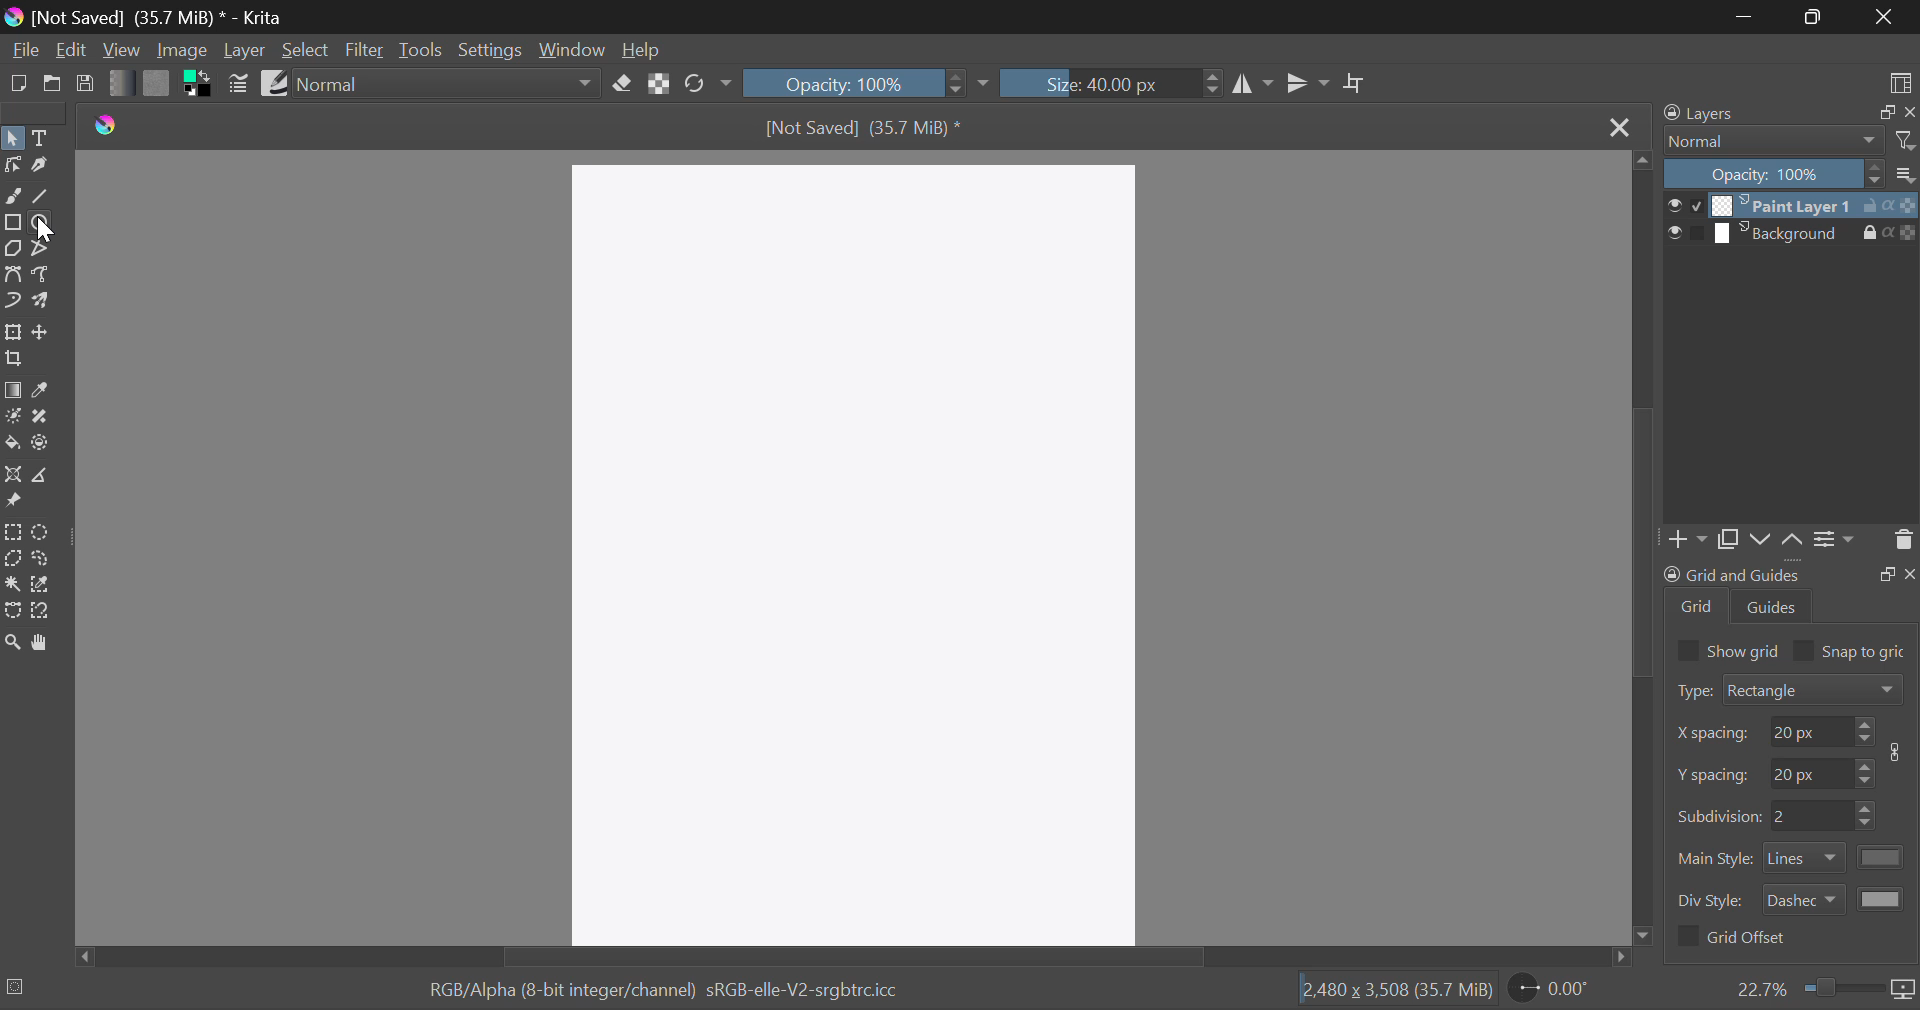 The width and height of the screenshot is (1920, 1010). What do you see at coordinates (1789, 142) in the screenshot?
I see `Blending Modes` at bounding box center [1789, 142].